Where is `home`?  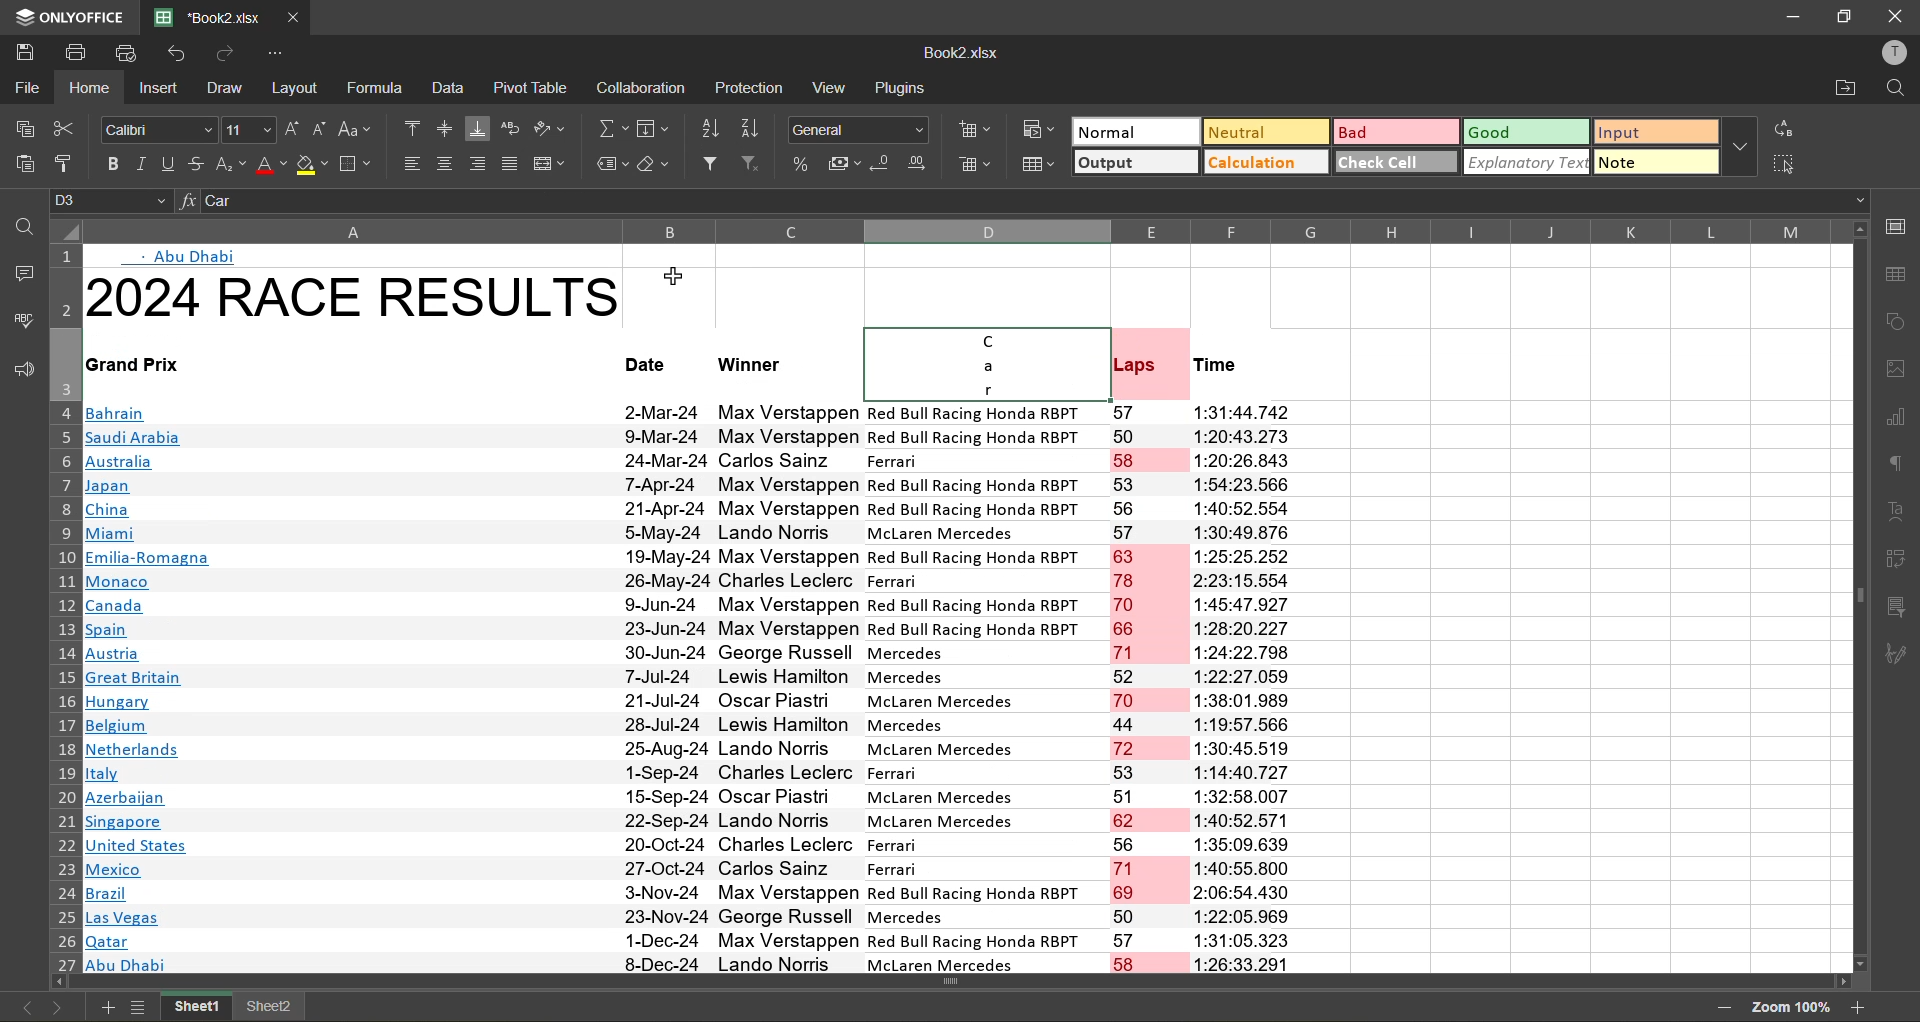
home is located at coordinates (100, 91).